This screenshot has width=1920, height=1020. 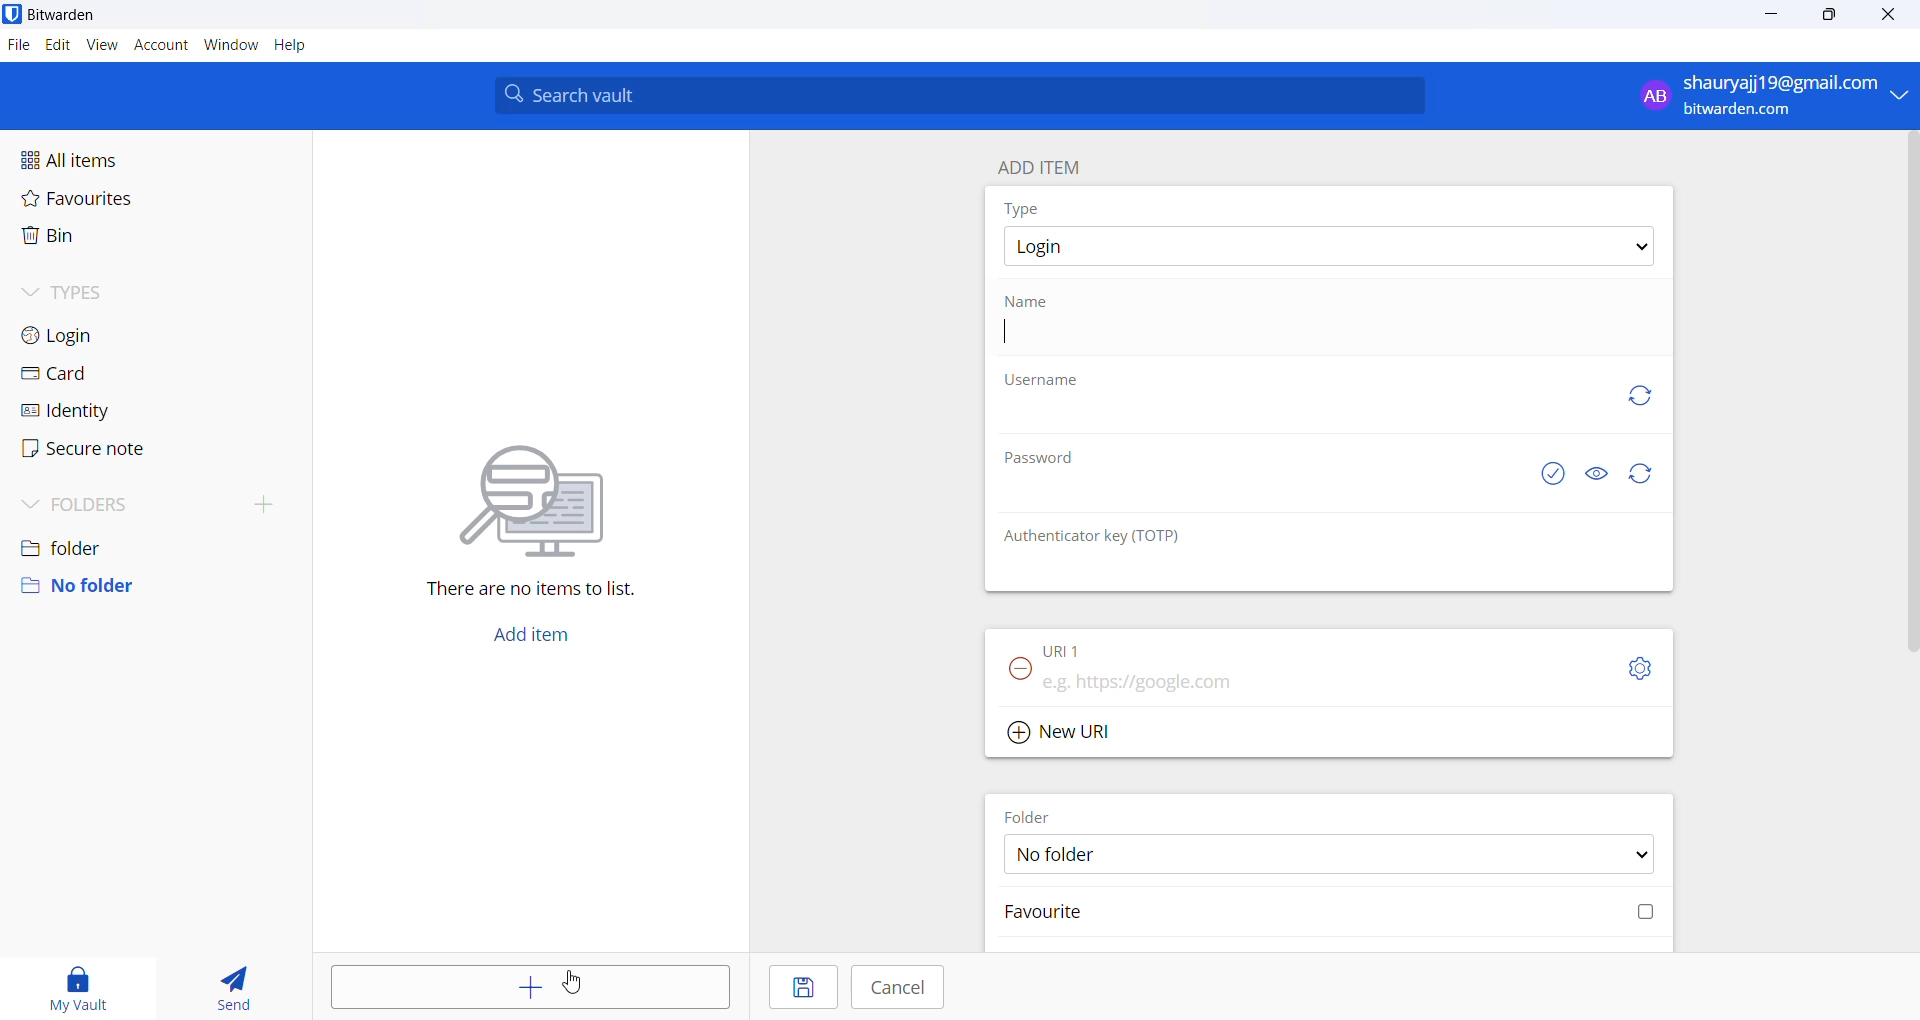 What do you see at coordinates (55, 45) in the screenshot?
I see `edit` at bounding box center [55, 45].